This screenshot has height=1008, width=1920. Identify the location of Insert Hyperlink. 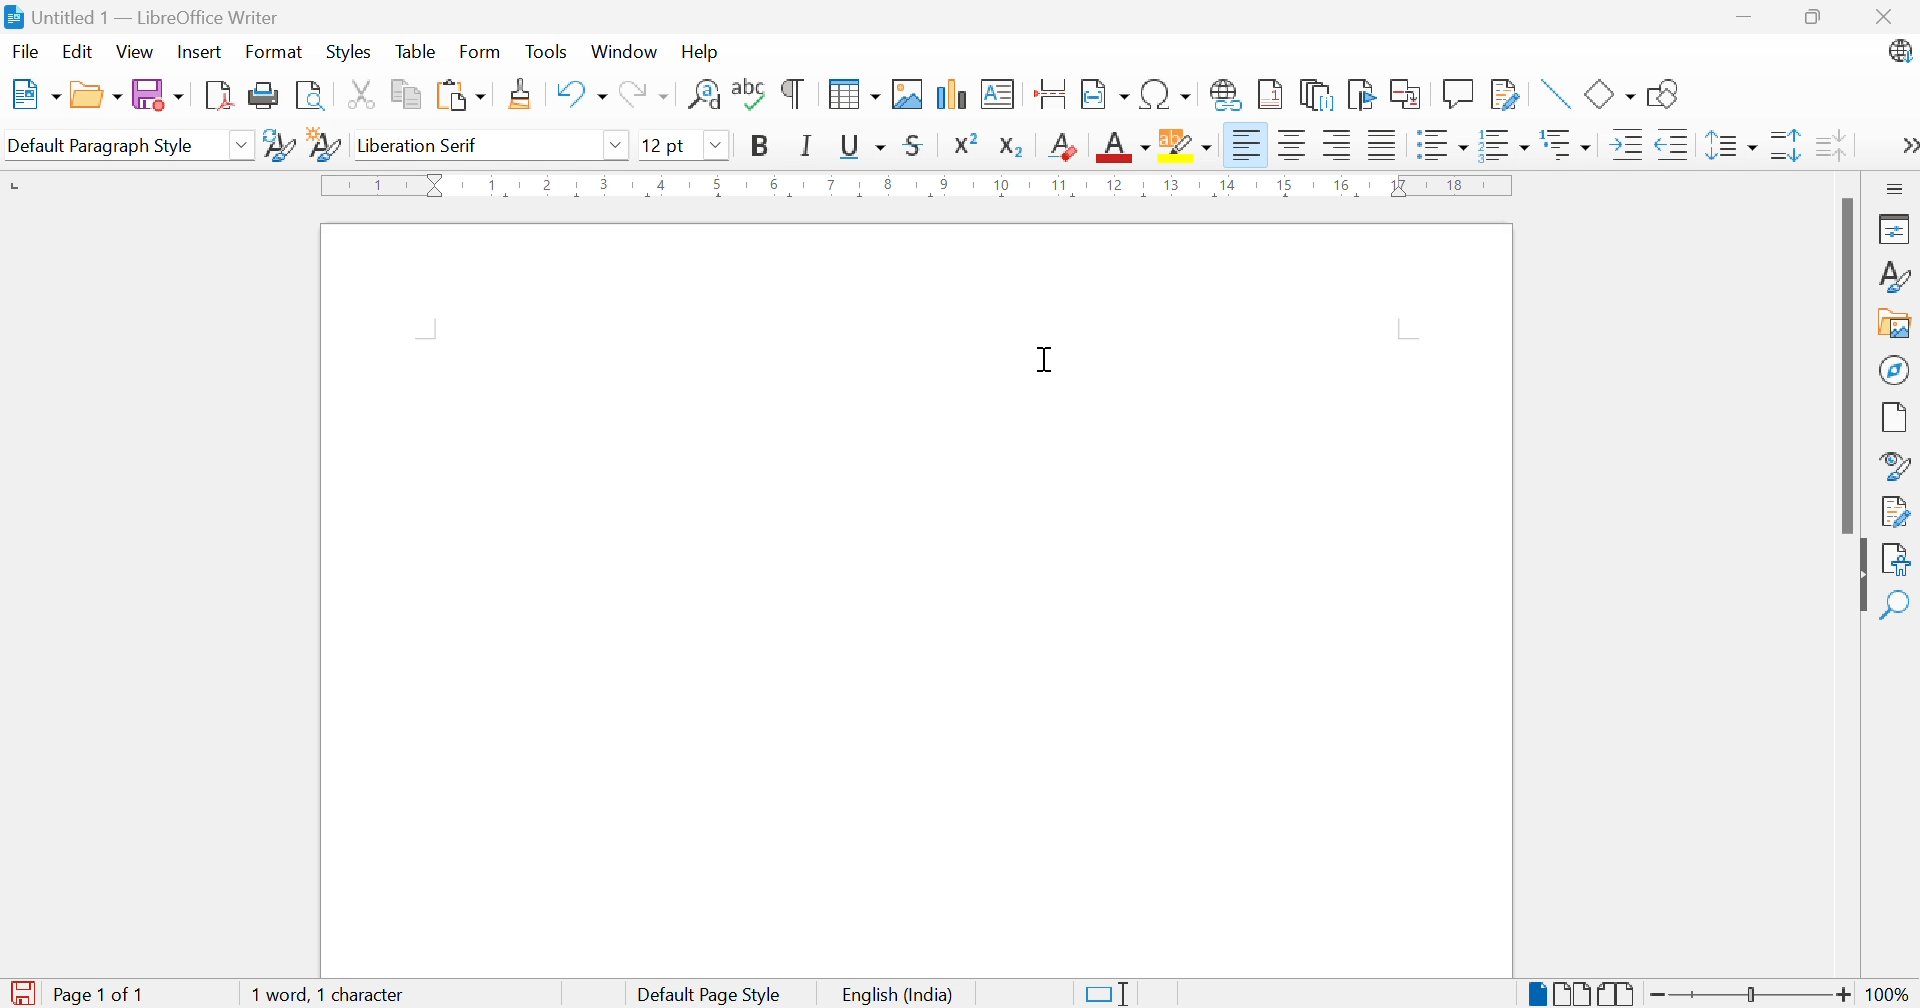
(1223, 94).